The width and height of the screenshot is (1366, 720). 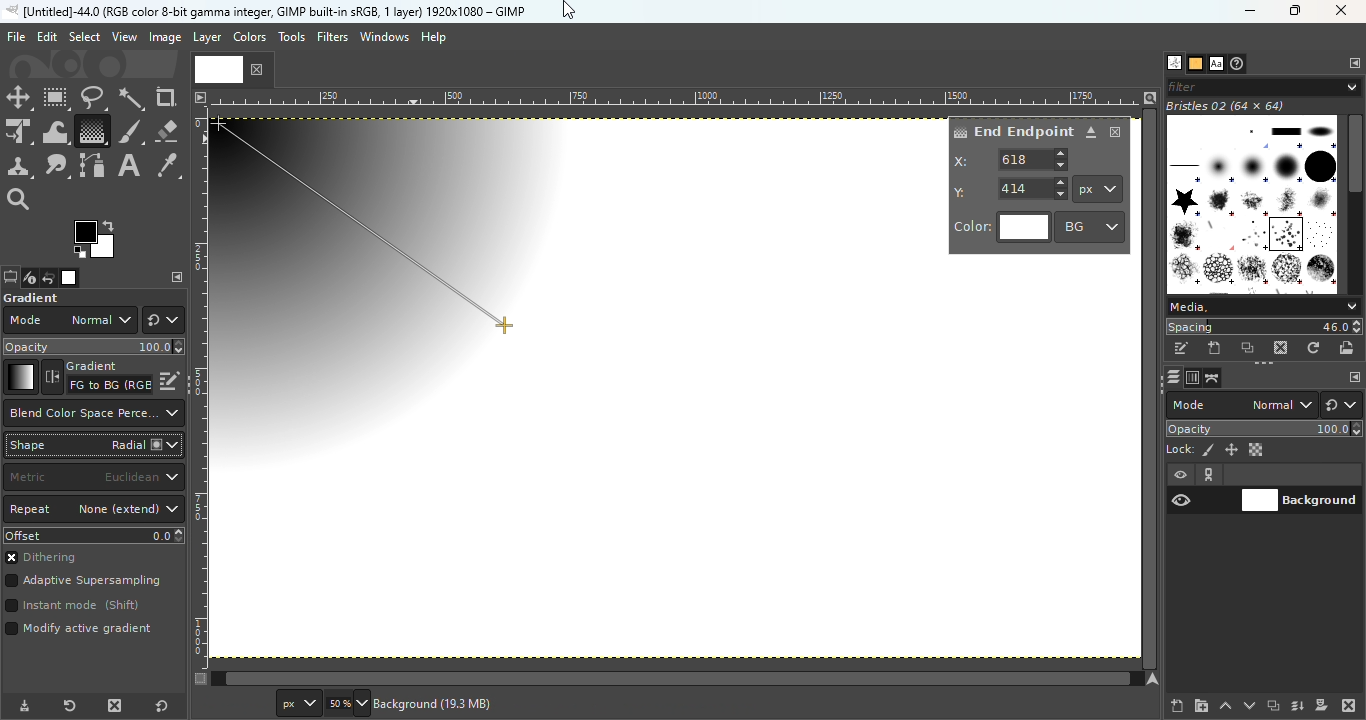 I want to click on Detach dilog from, so click(x=1092, y=133).